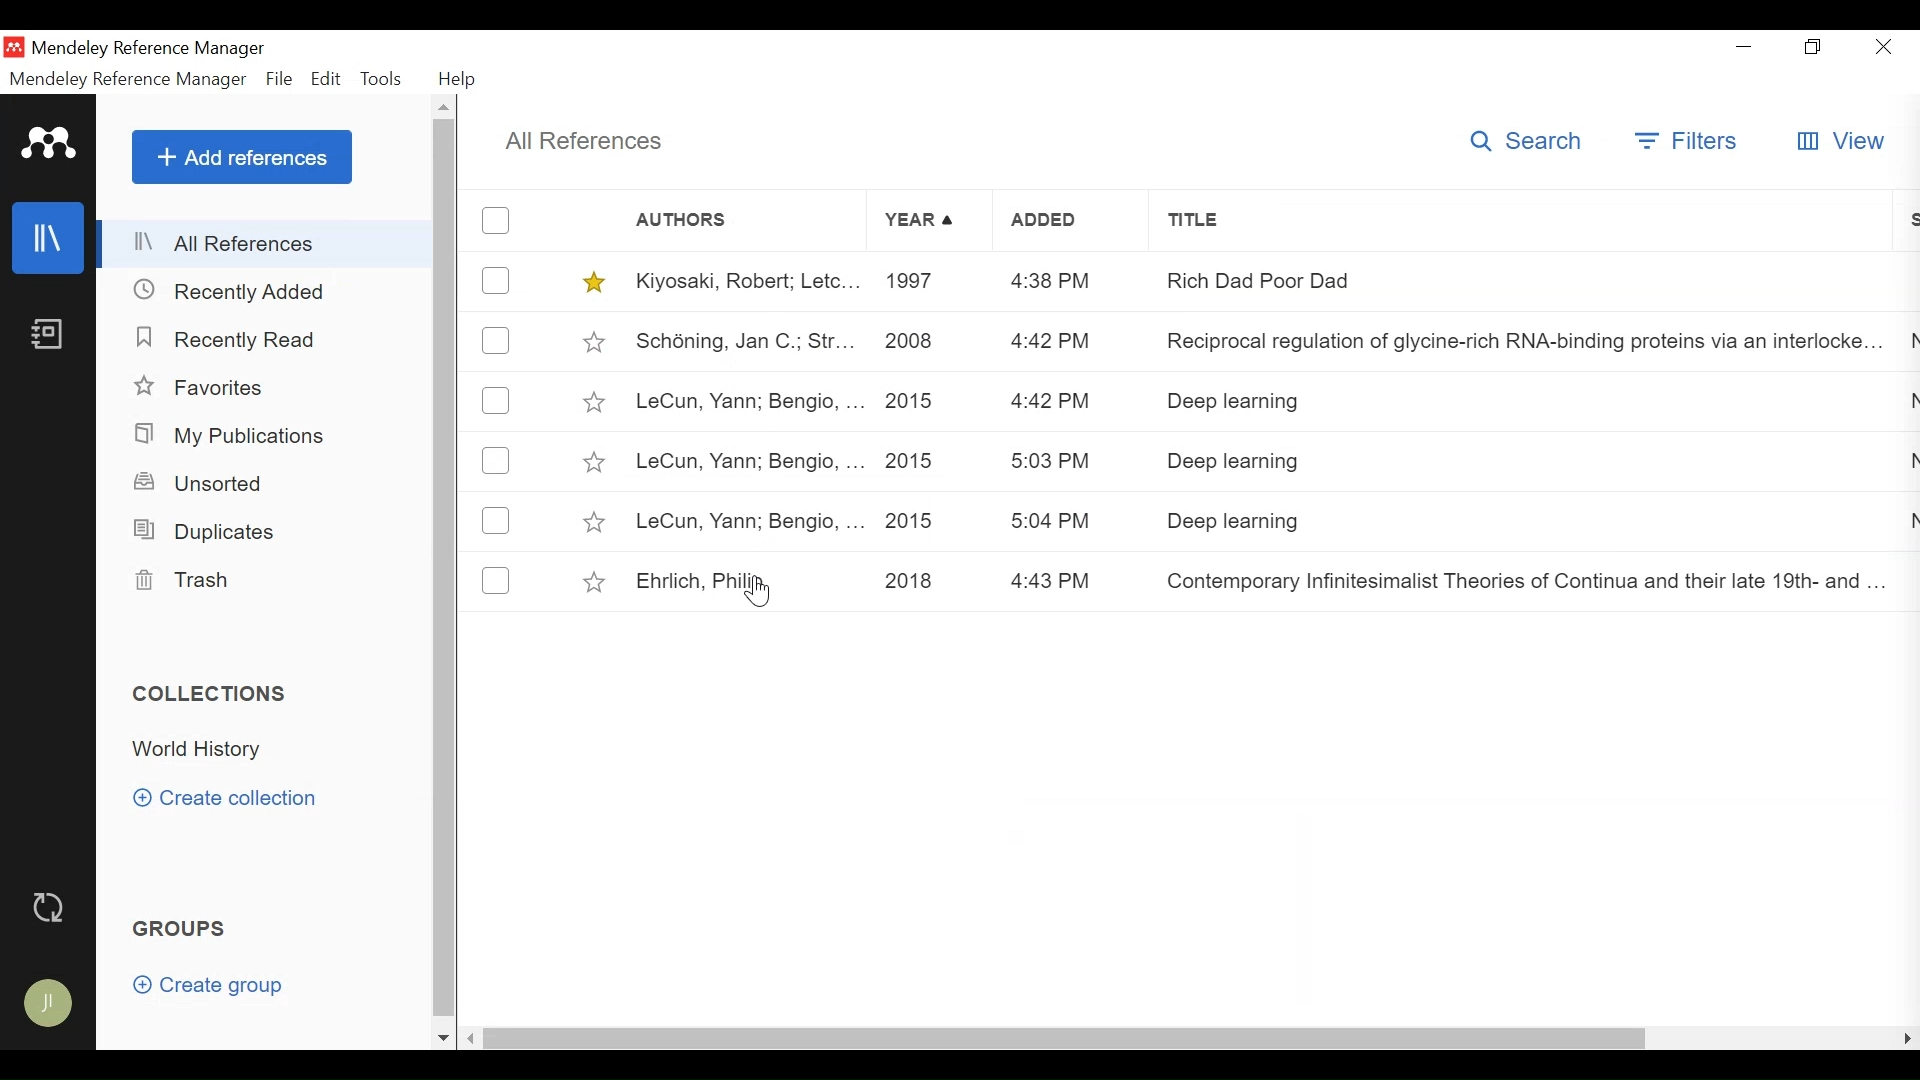 The image size is (1920, 1080). I want to click on scroll down, so click(443, 1039).